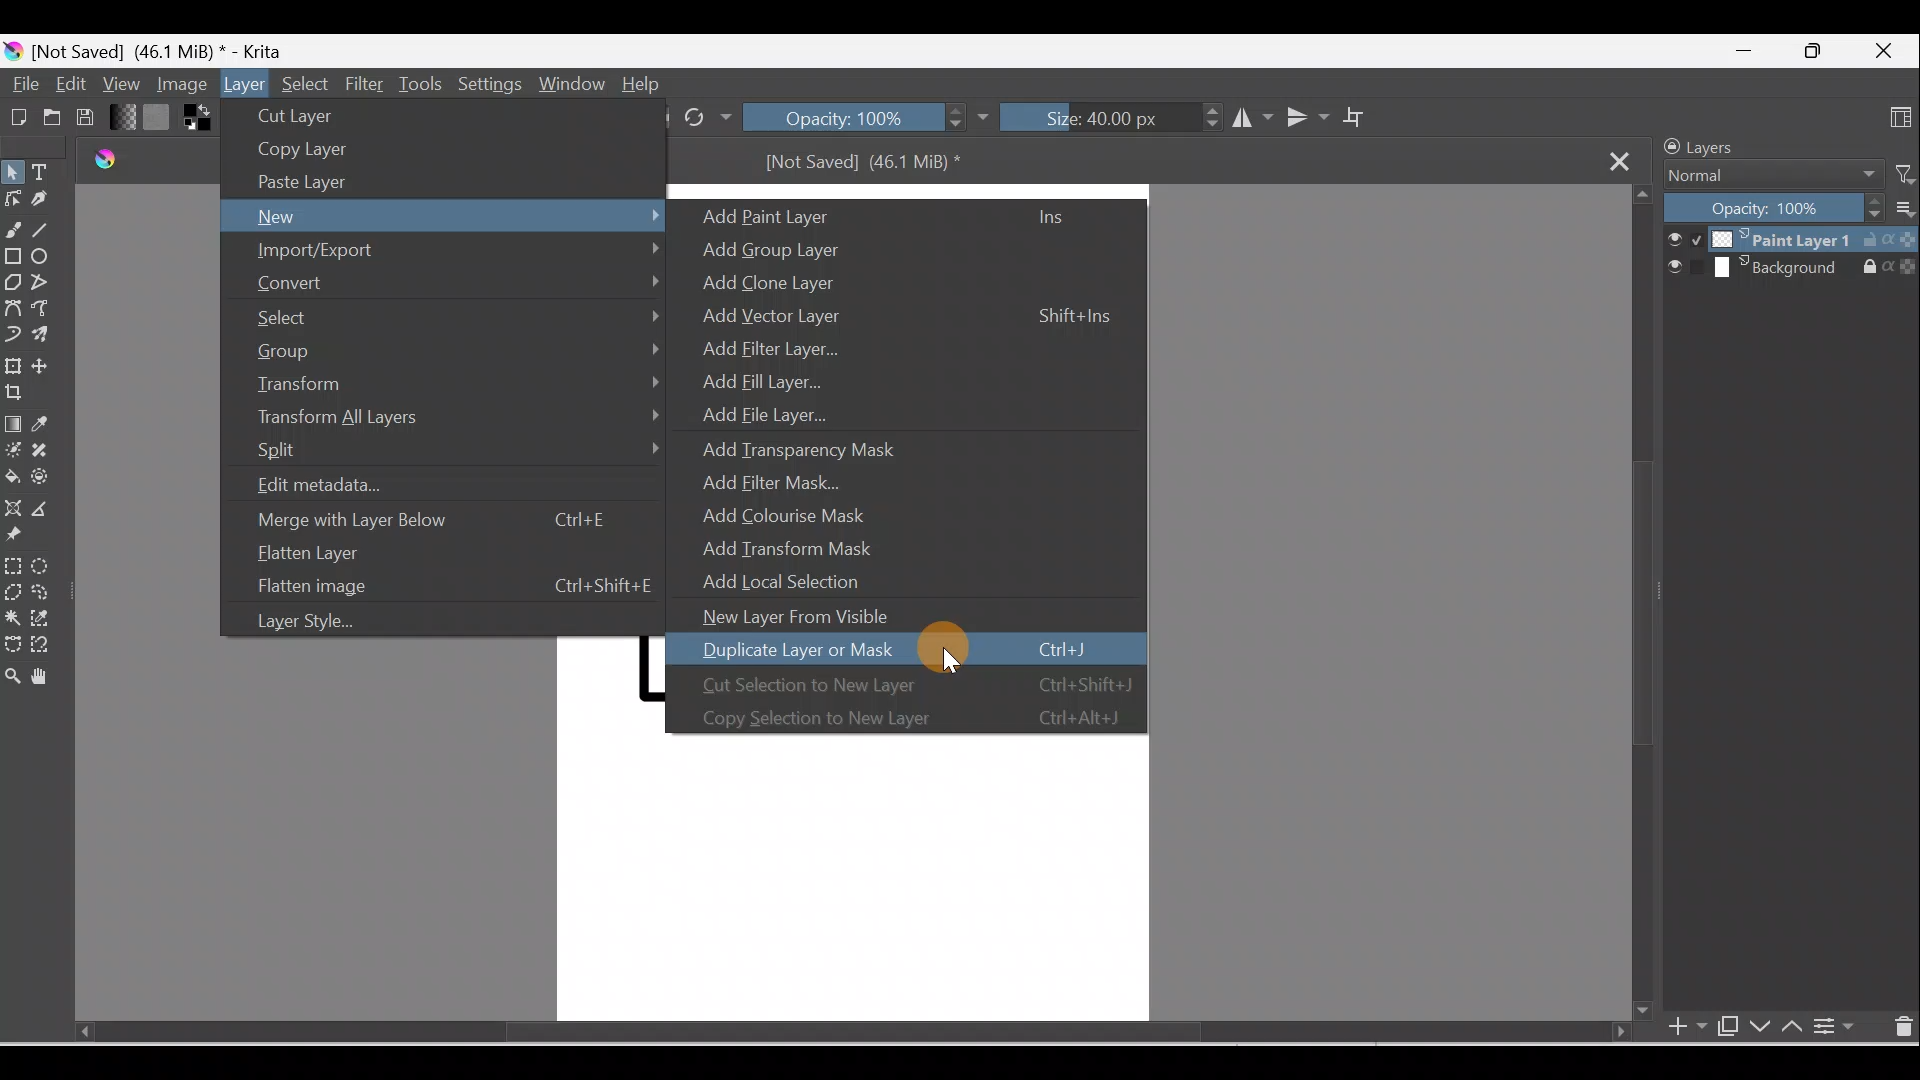 The height and width of the screenshot is (1080, 1920). I want to click on Add filter layer, so click(766, 346).